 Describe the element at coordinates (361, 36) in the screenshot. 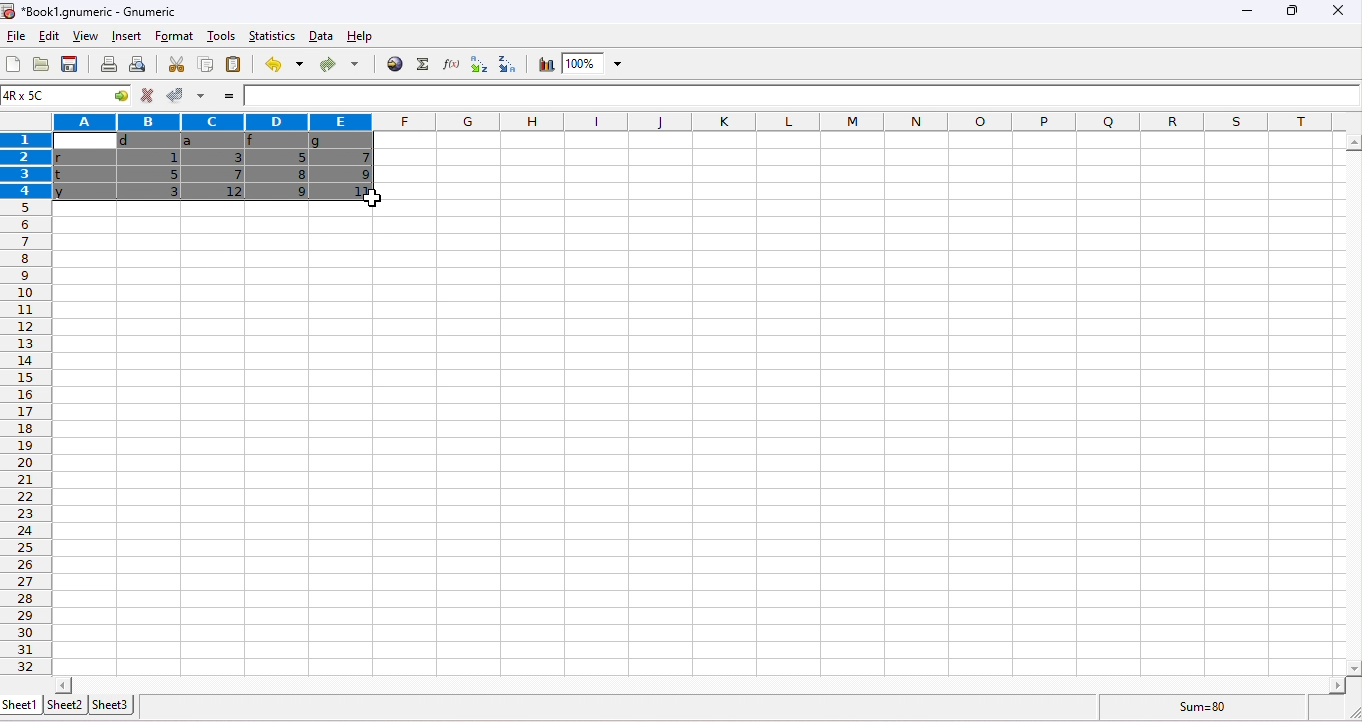

I see `help` at that location.